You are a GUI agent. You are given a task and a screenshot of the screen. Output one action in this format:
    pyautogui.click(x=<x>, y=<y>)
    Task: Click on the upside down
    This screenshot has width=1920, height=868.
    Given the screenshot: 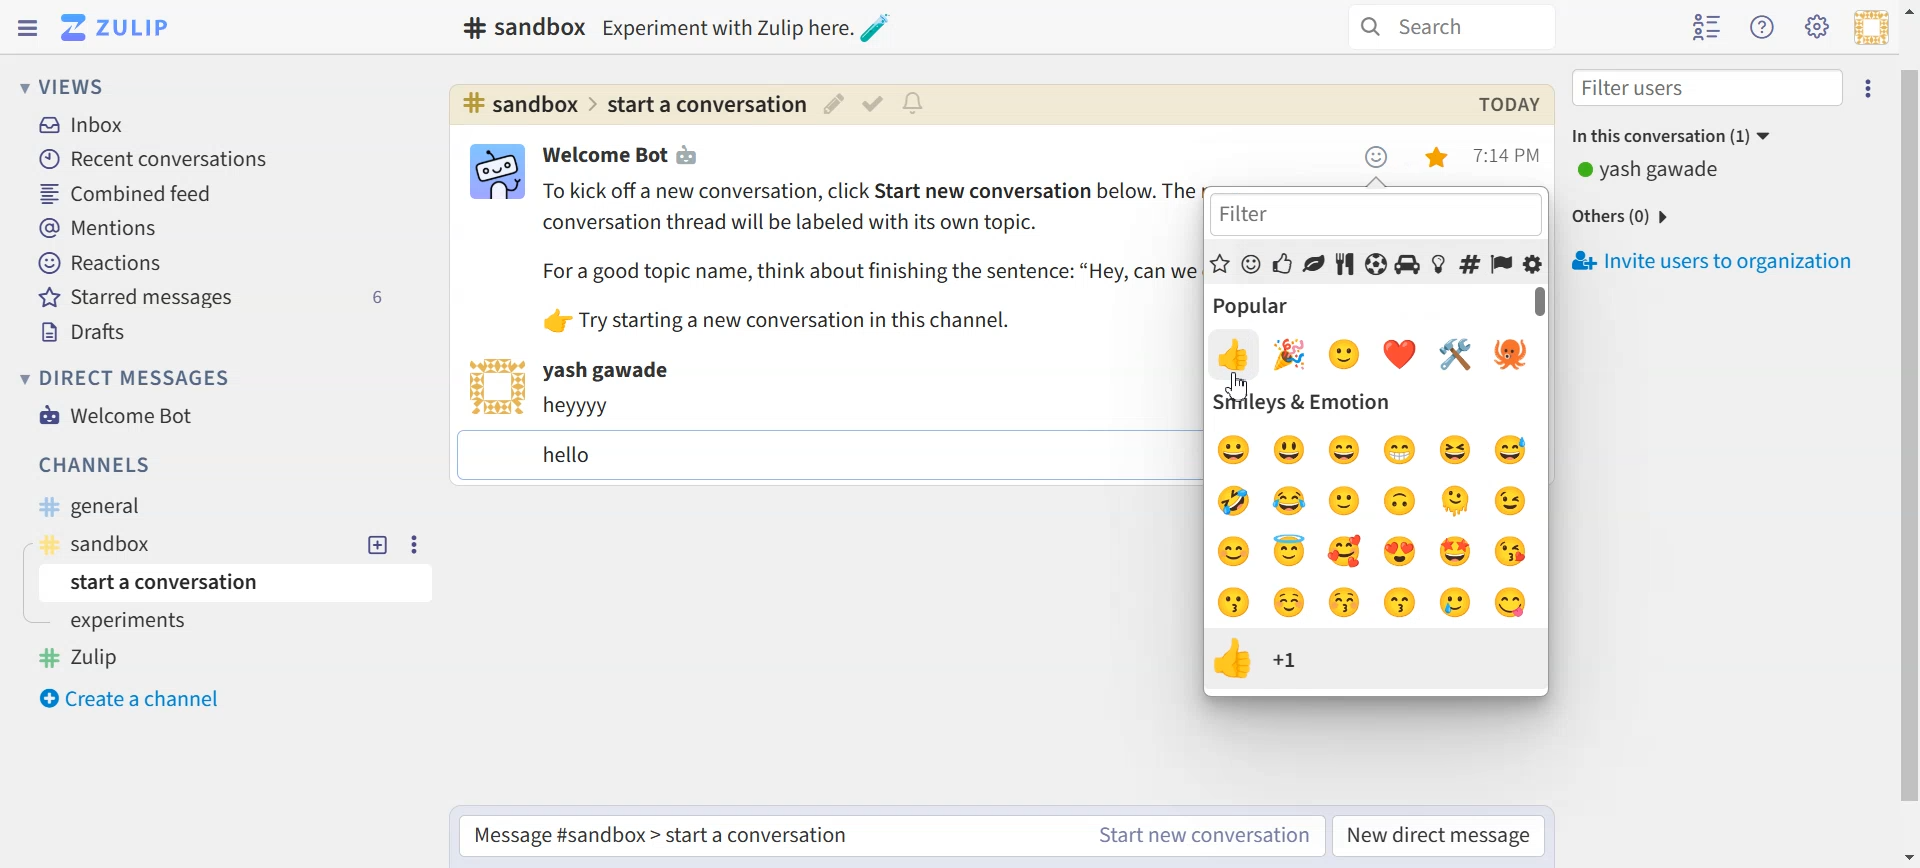 What is the action you would take?
    pyautogui.click(x=1397, y=501)
    